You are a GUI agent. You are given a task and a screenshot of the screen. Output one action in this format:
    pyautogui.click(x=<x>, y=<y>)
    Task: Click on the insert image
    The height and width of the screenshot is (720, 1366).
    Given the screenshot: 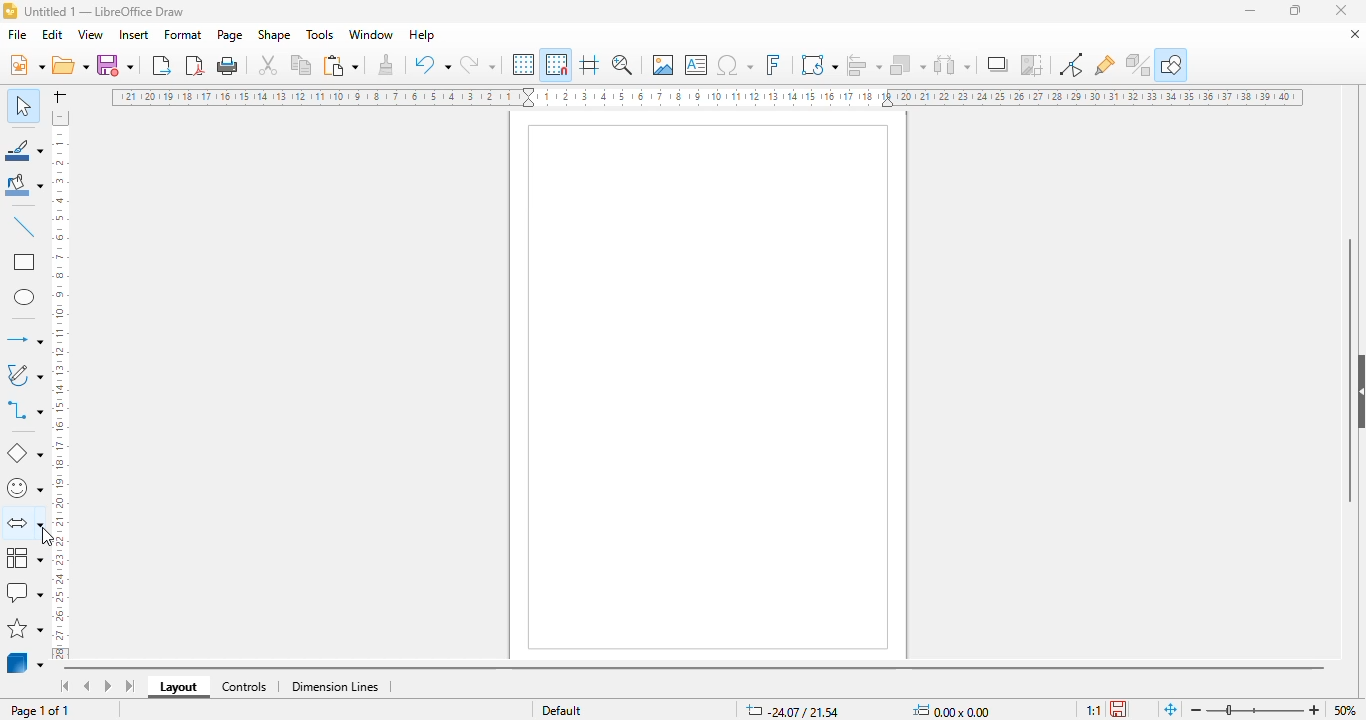 What is the action you would take?
    pyautogui.click(x=663, y=64)
    